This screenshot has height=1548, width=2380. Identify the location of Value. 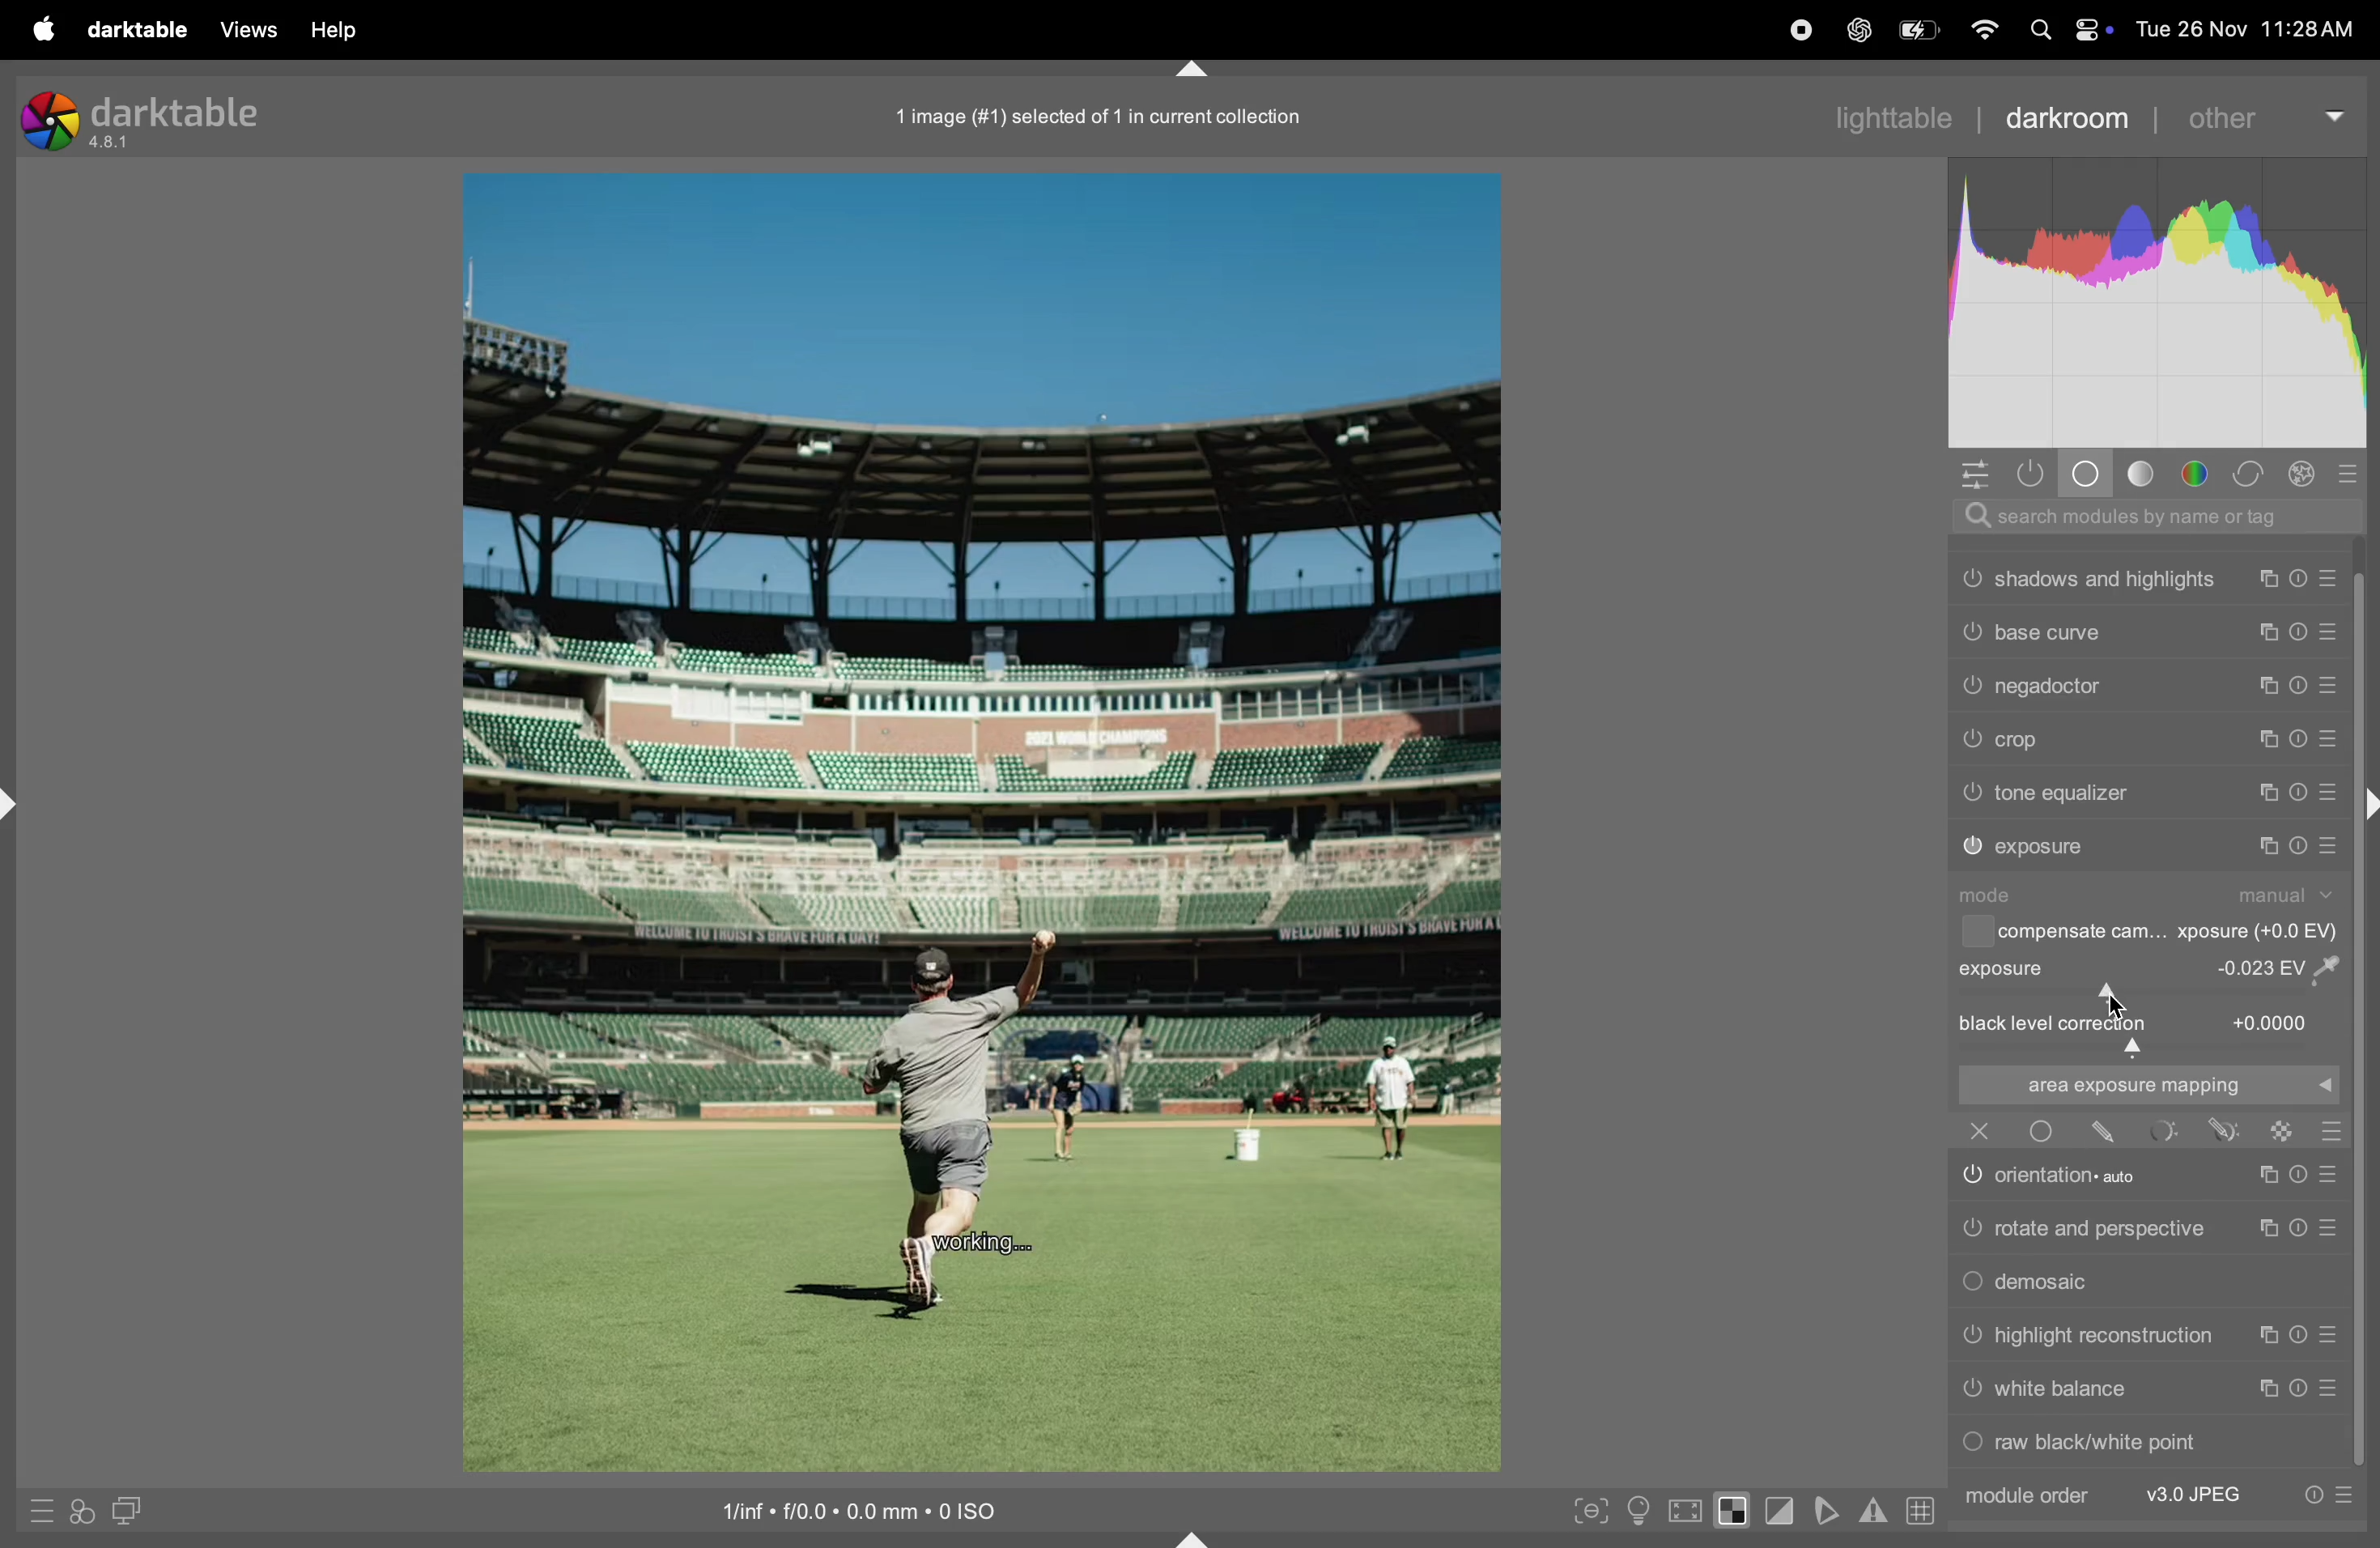
(2284, 966).